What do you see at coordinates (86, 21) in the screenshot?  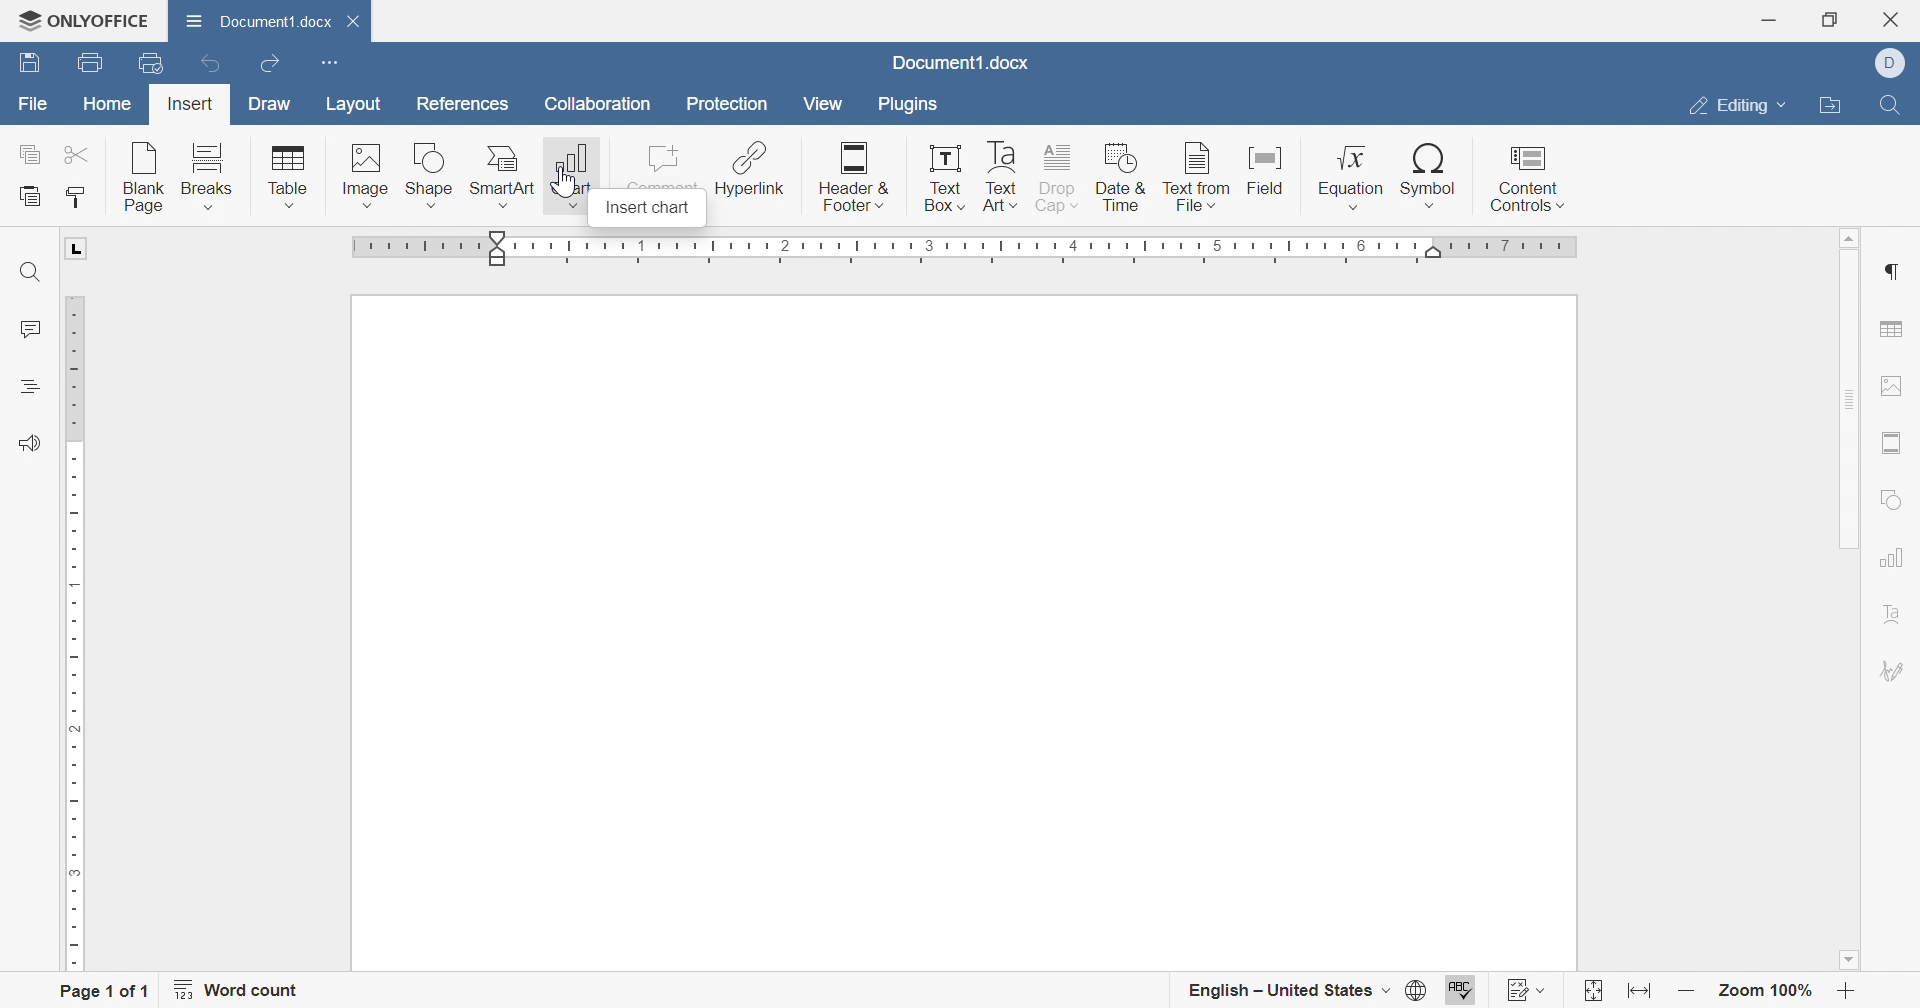 I see `ONLYOFFICE` at bounding box center [86, 21].